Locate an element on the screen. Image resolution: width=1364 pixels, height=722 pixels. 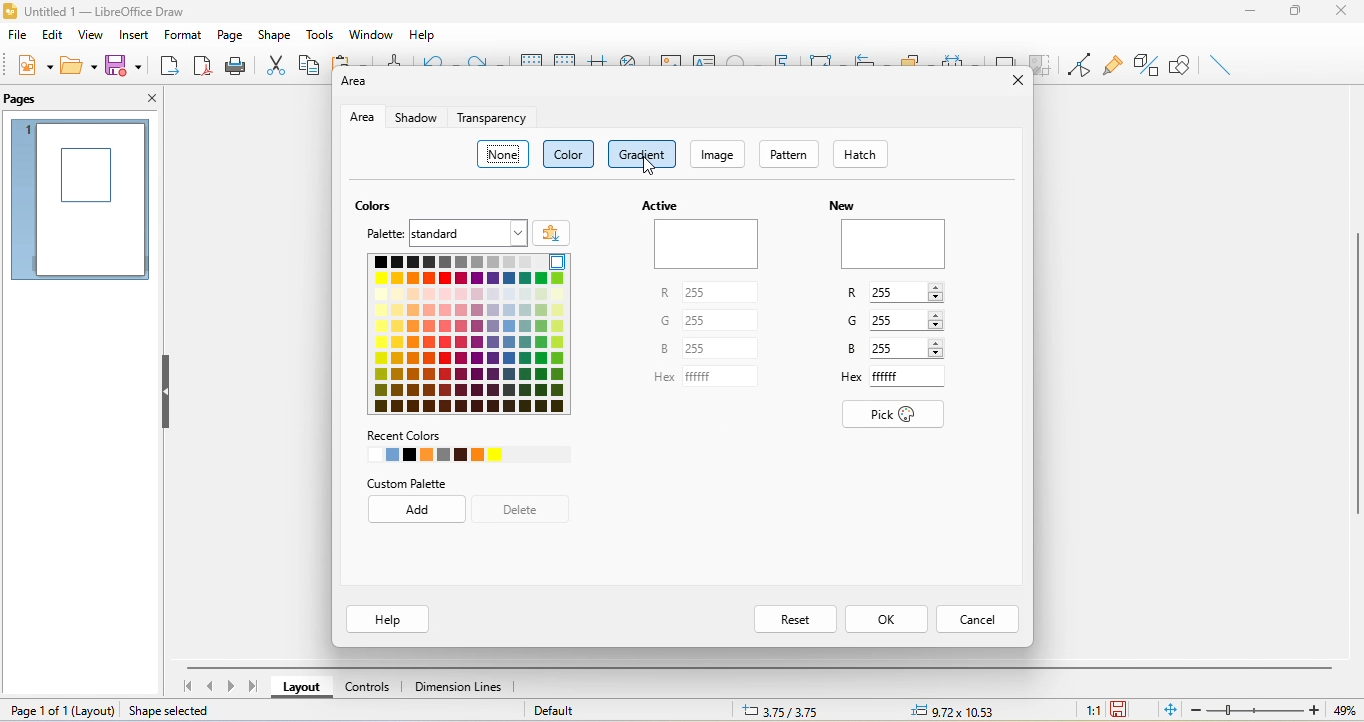
palette is located at coordinates (378, 234).